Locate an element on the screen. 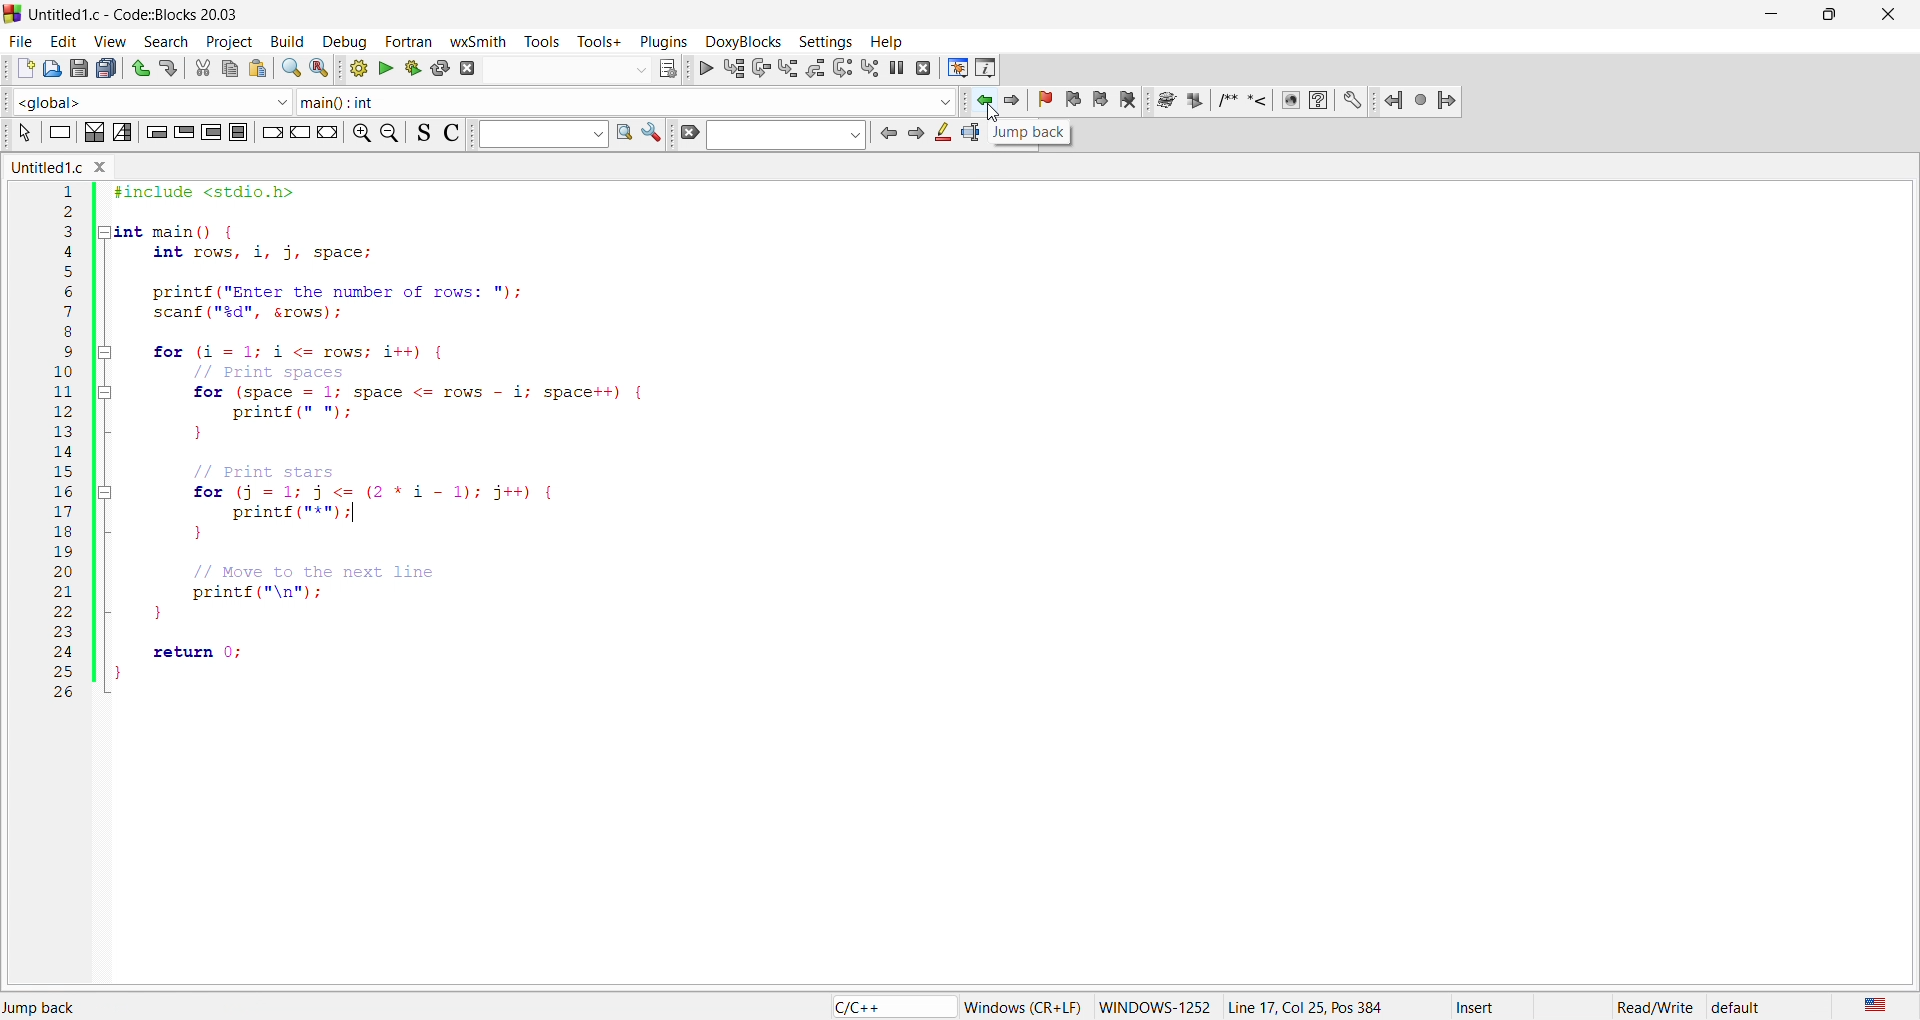  settings is located at coordinates (652, 133).